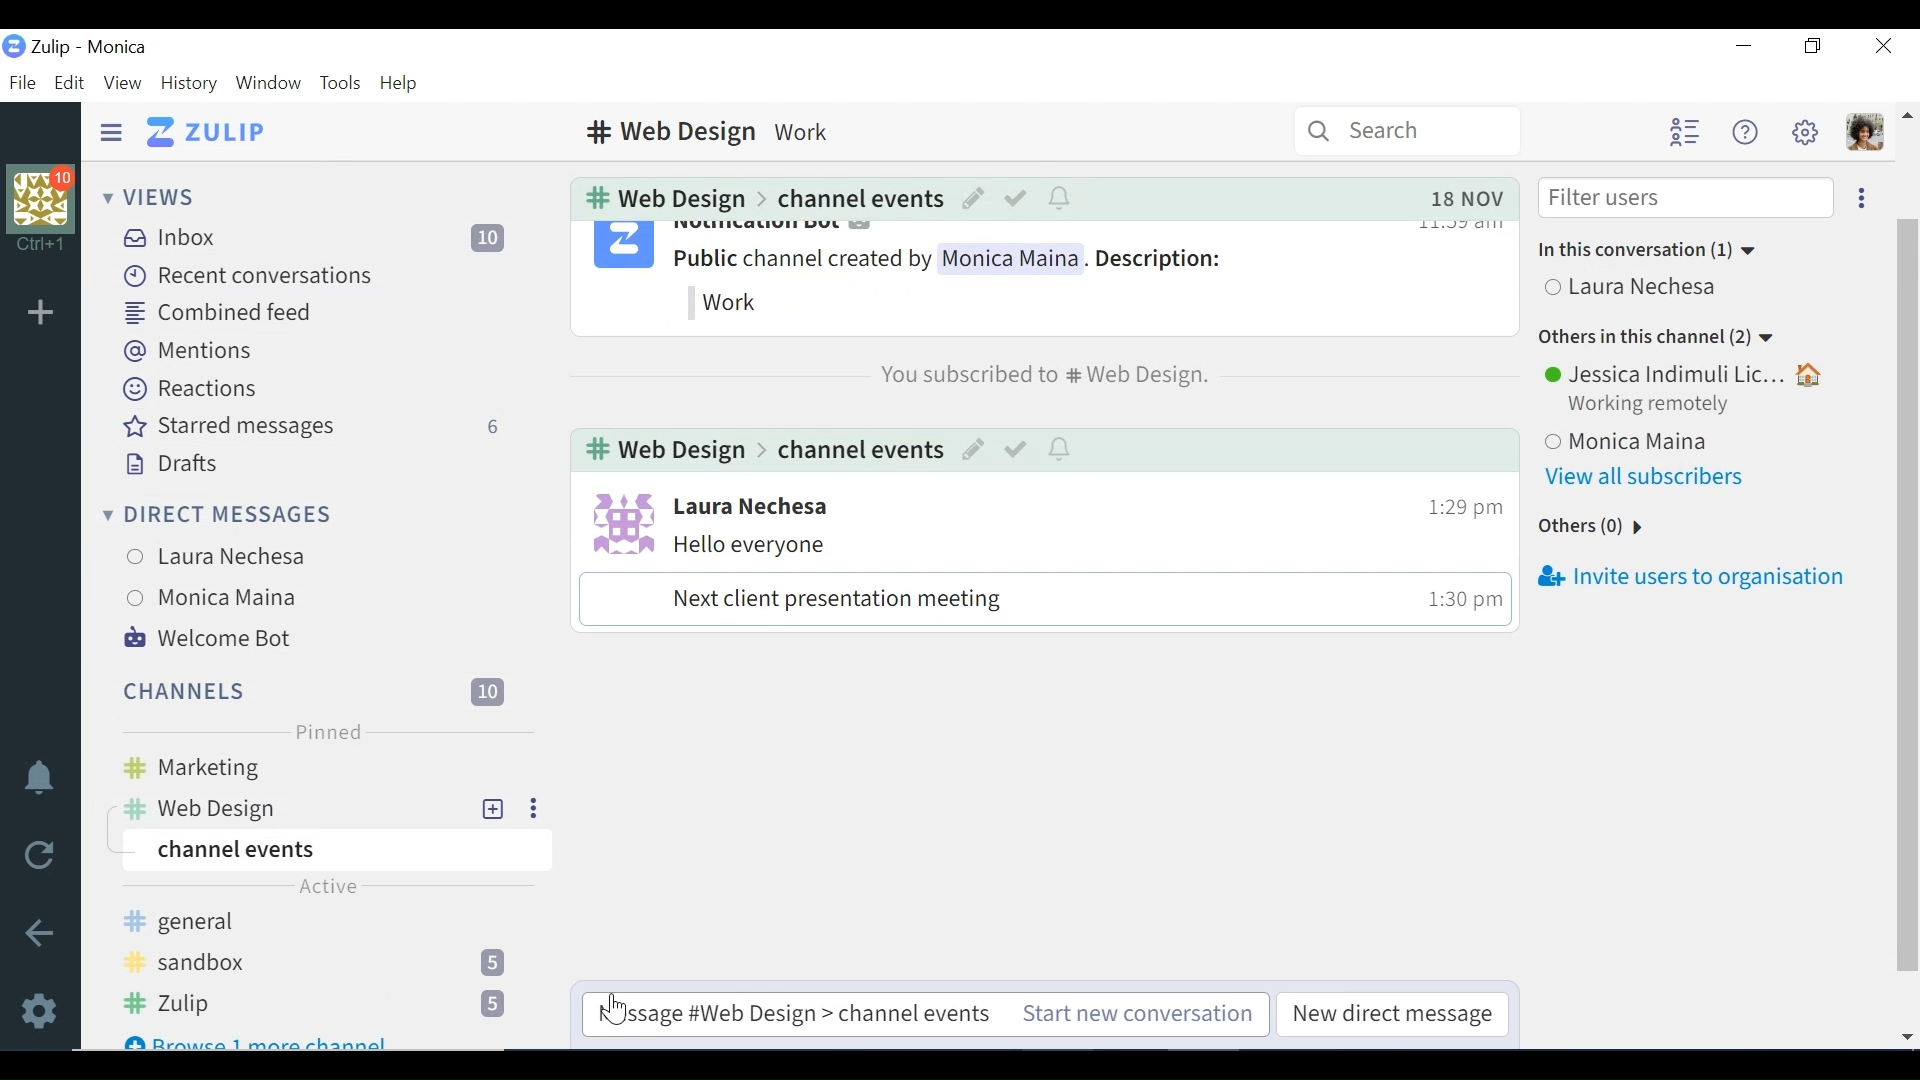 The height and width of the screenshot is (1080, 1920). What do you see at coordinates (329, 891) in the screenshot?
I see `Active label` at bounding box center [329, 891].